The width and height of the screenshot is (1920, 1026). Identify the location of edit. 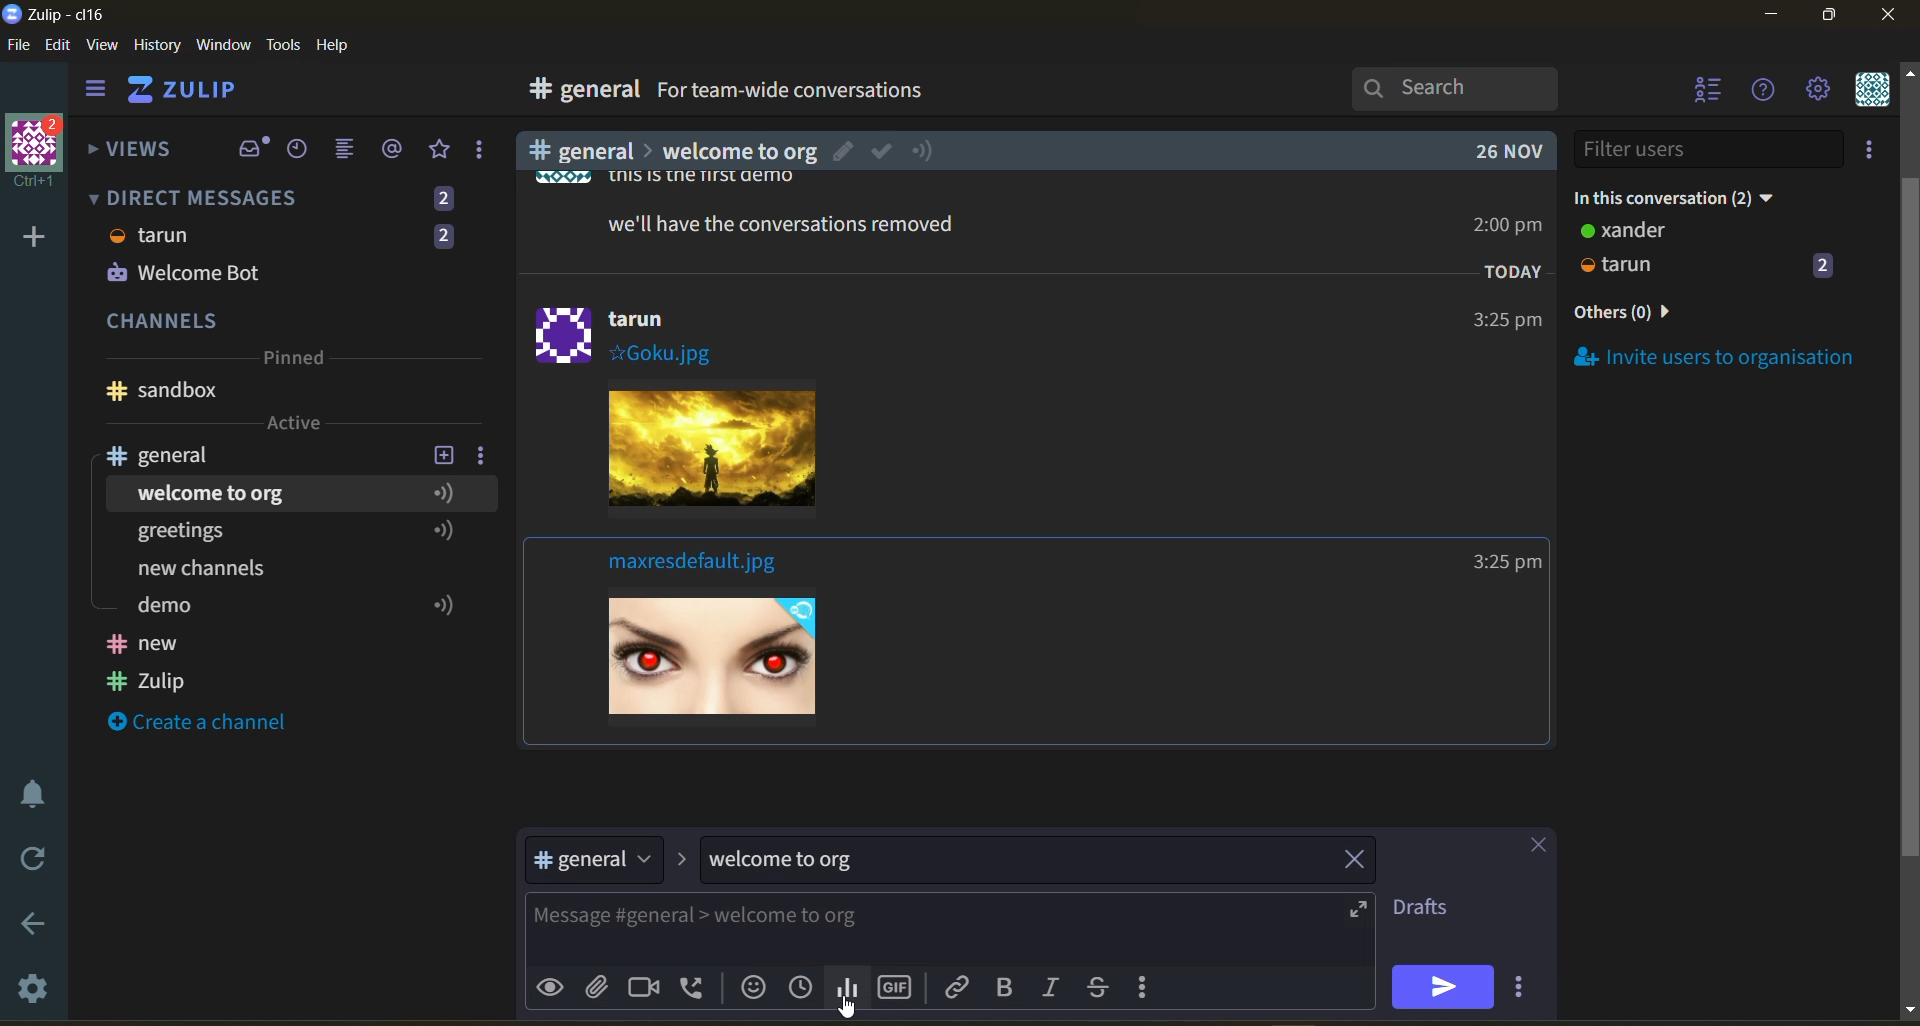
(58, 47).